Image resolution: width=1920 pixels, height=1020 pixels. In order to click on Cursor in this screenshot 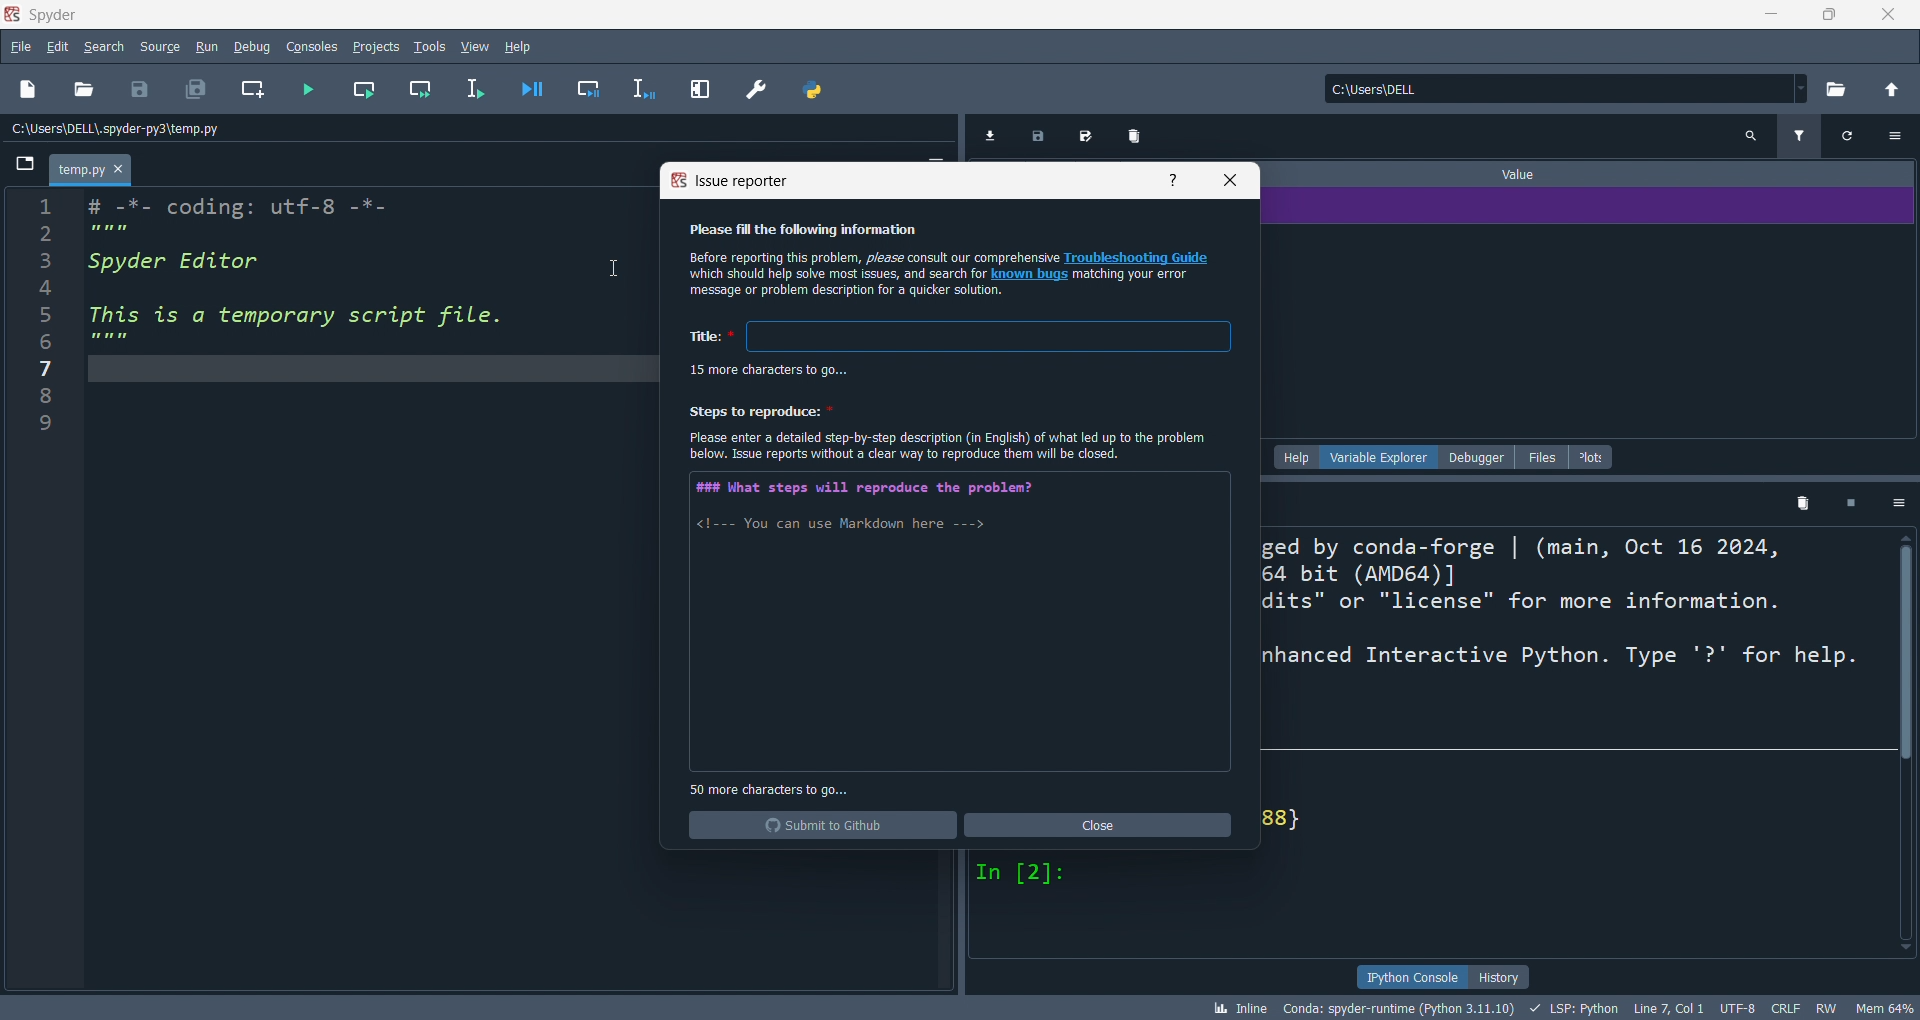, I will do `click(613, 270)`.